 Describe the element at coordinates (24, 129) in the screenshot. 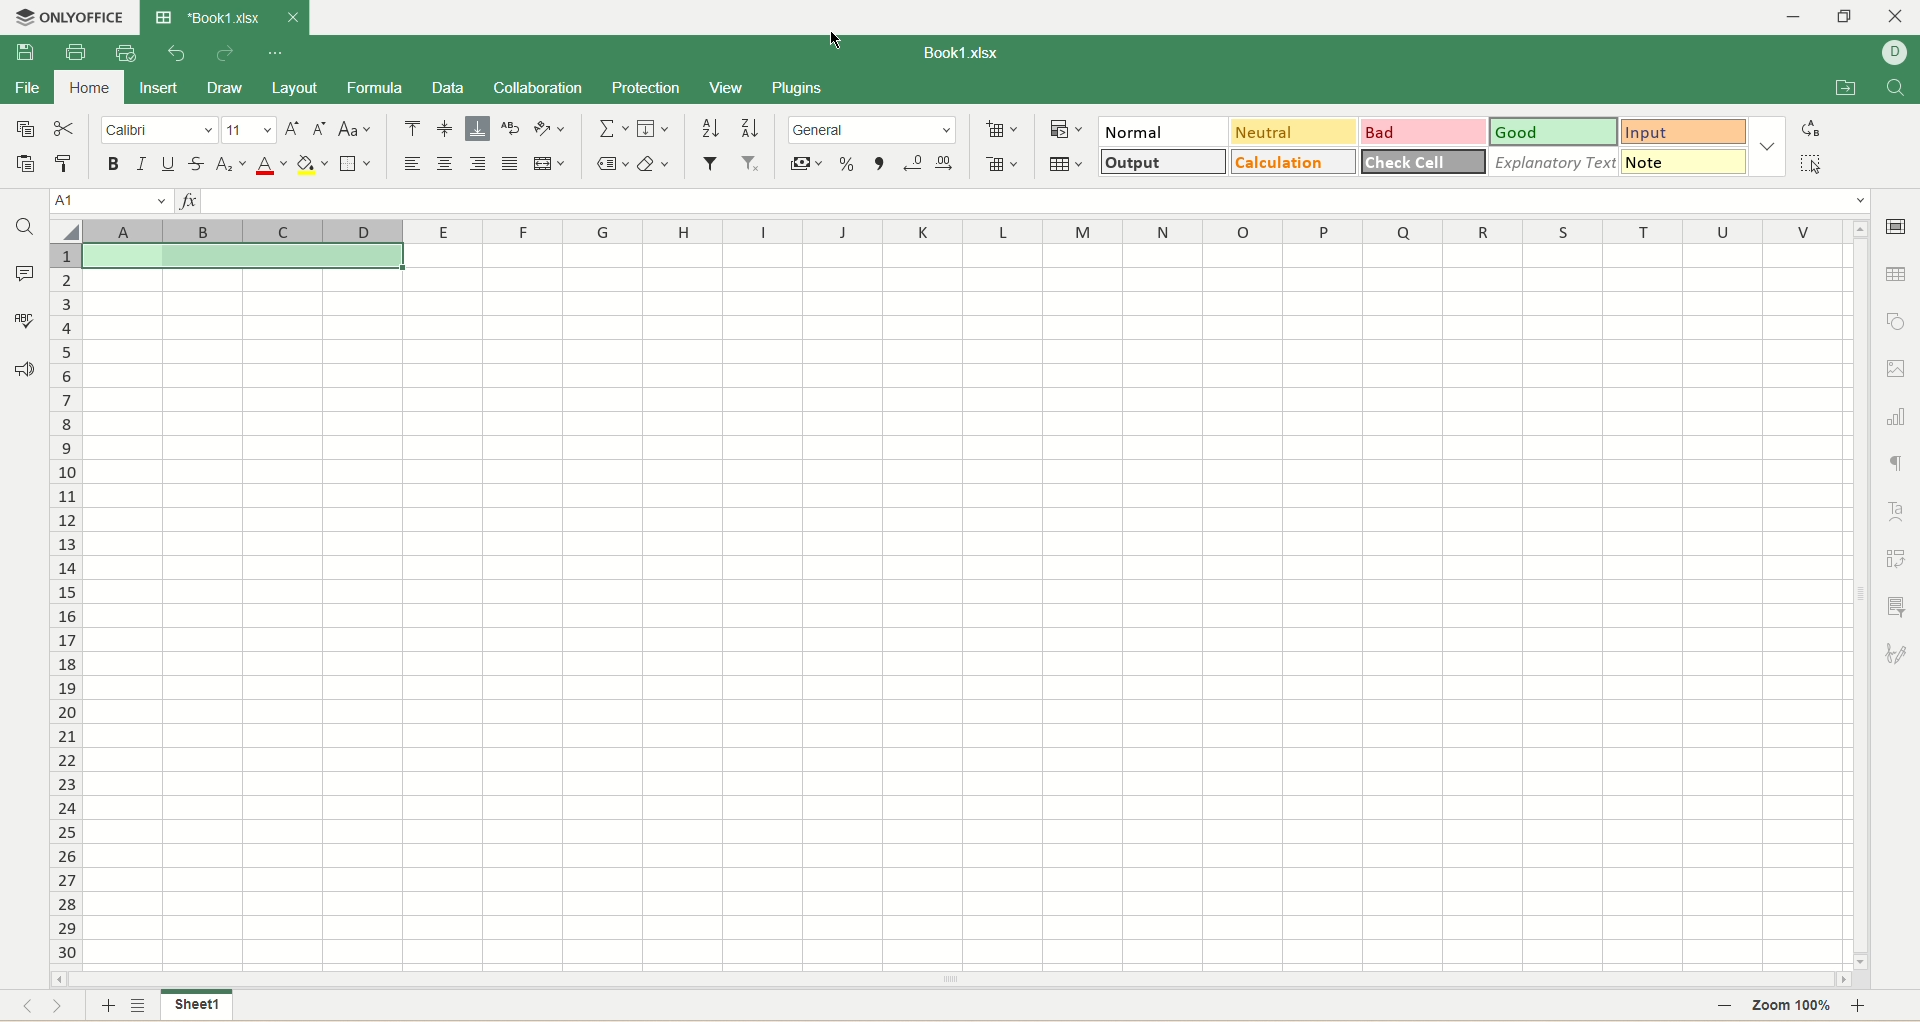

I see `copy` at that location.